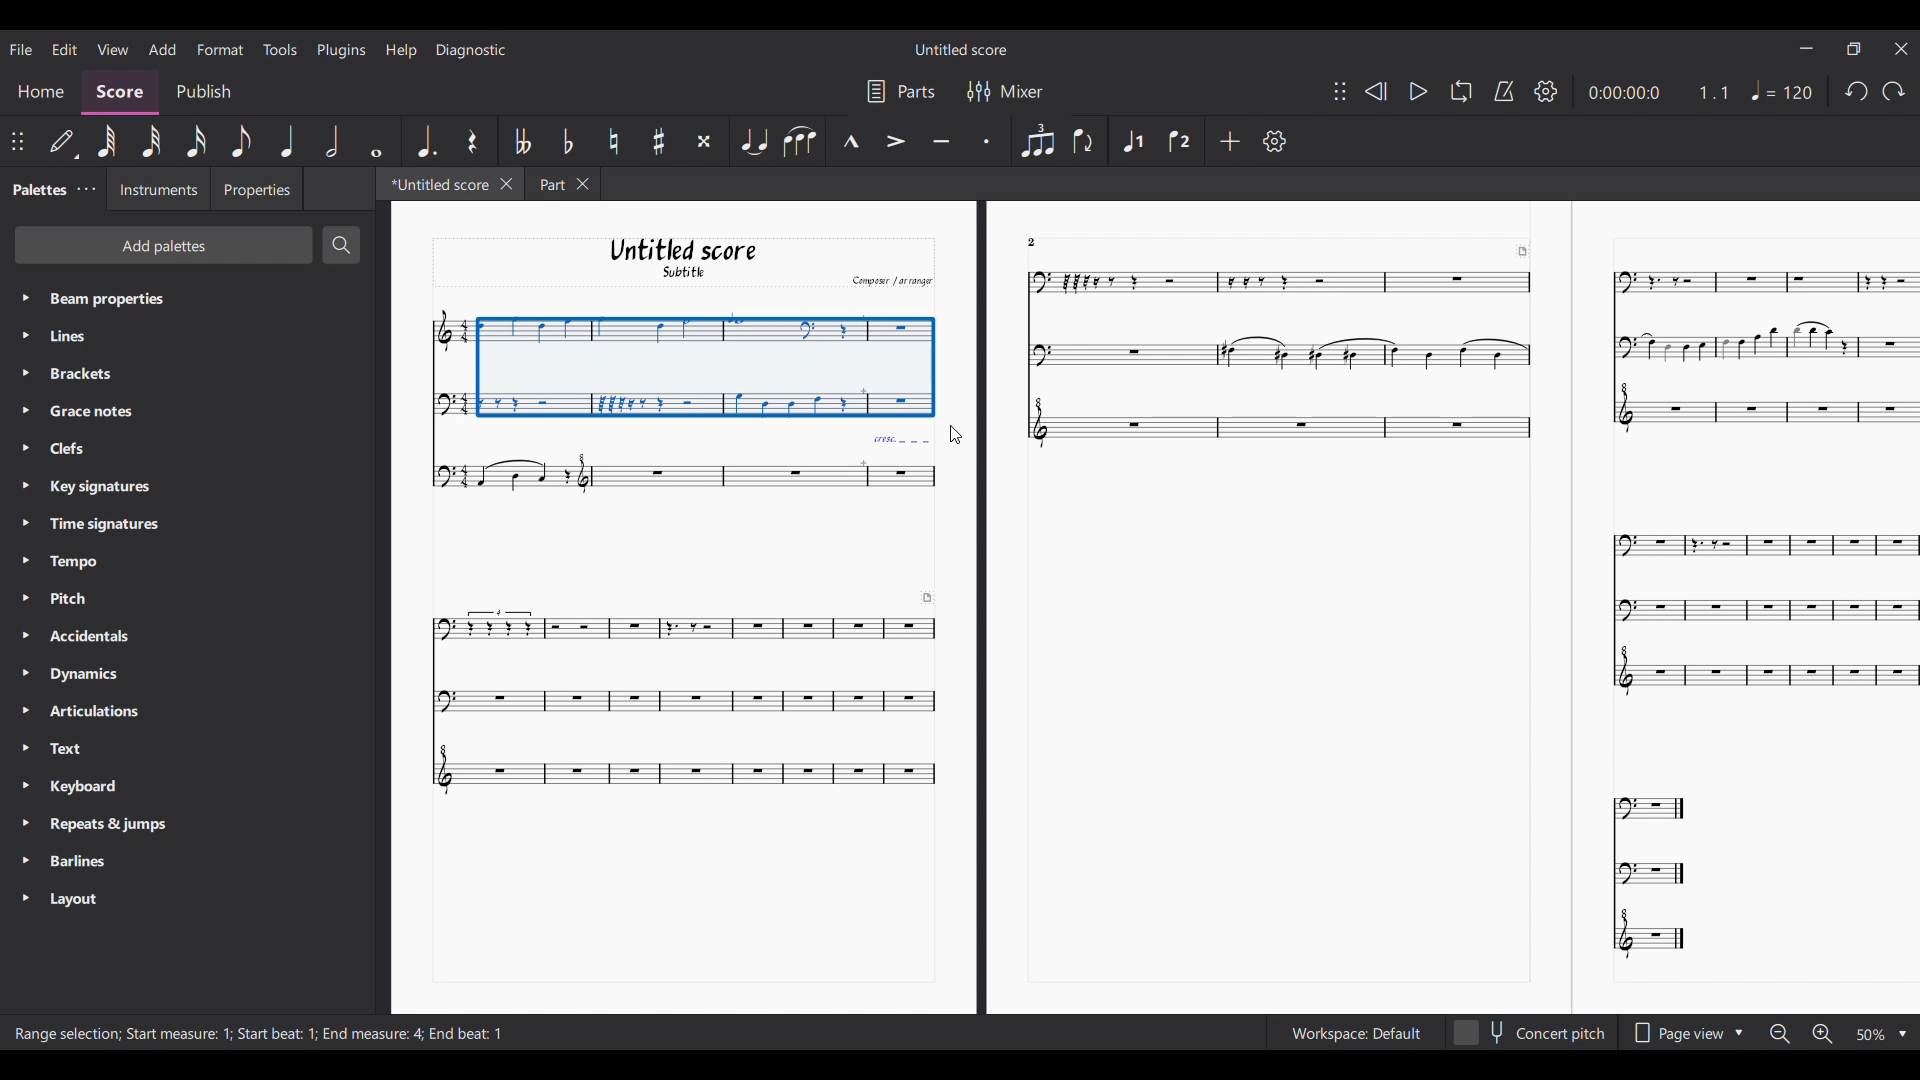 This screenshot has width=1920, height=1080. I want to click on Palette settings, so click(86, 190).